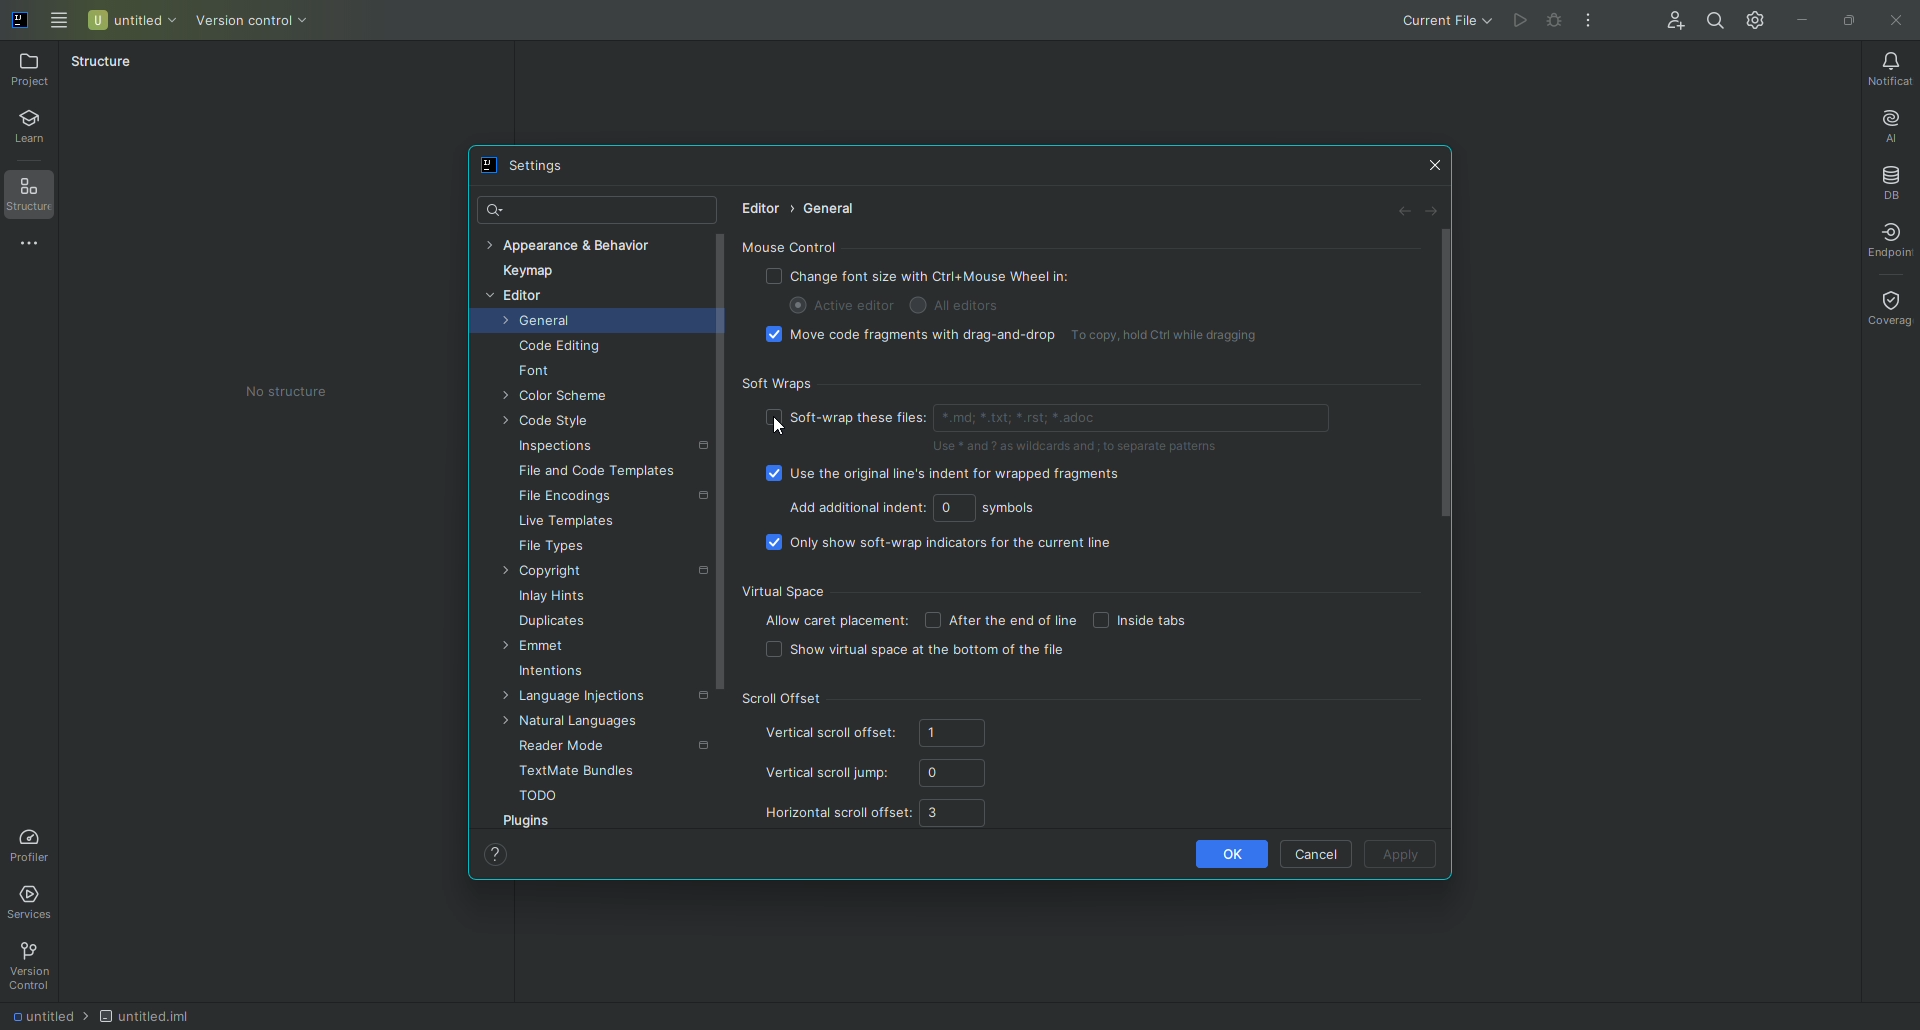 The height and width of the screenshot is (1030, 1920). Describe the element at coordinates (920, 654) in the screenshot. I see `Show virtual space at the bottom` at that location.